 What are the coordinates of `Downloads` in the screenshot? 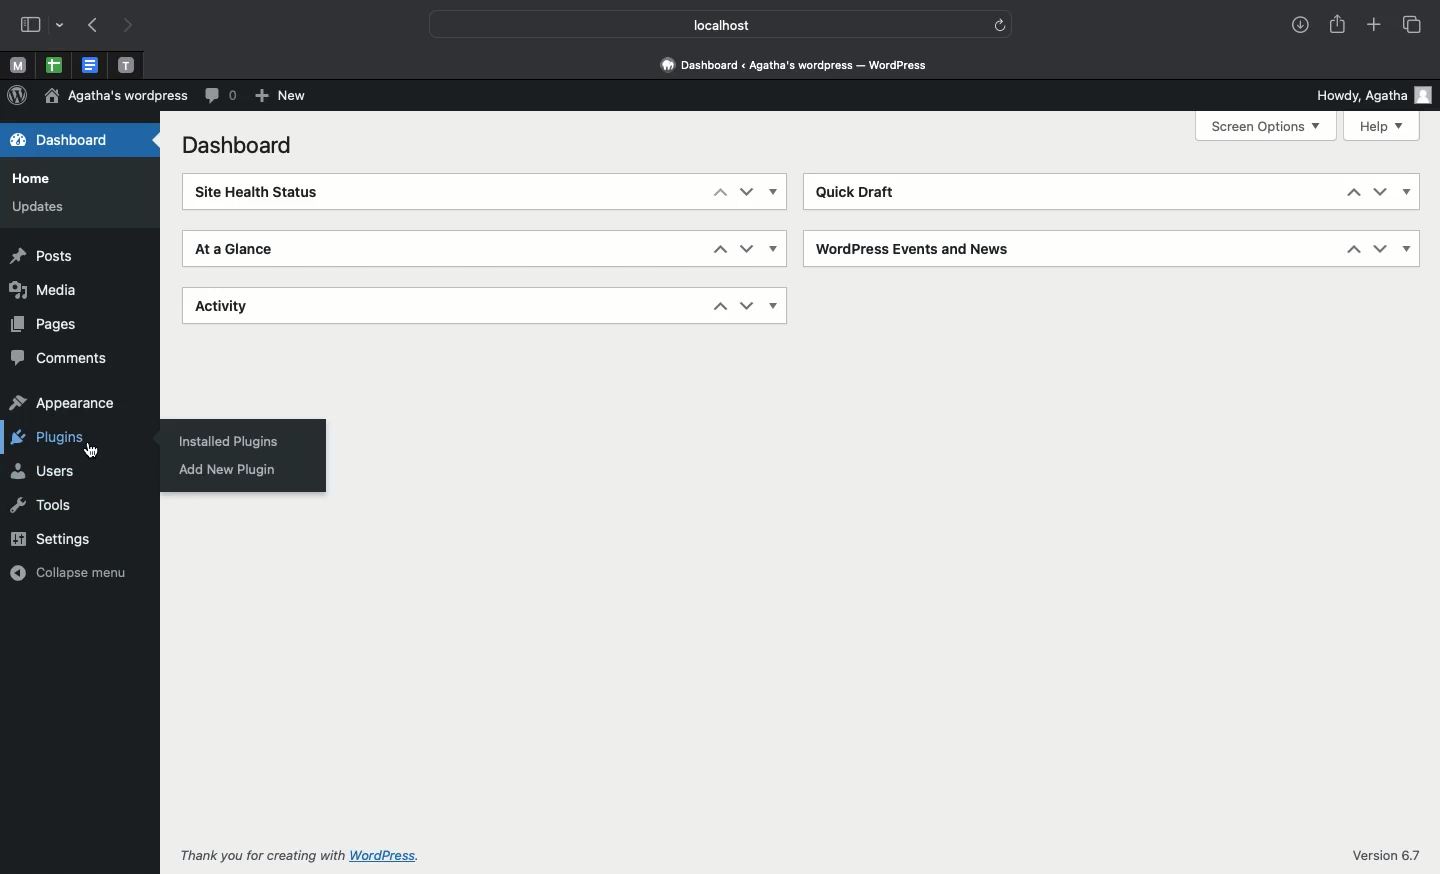 It's located at (1297, 27).